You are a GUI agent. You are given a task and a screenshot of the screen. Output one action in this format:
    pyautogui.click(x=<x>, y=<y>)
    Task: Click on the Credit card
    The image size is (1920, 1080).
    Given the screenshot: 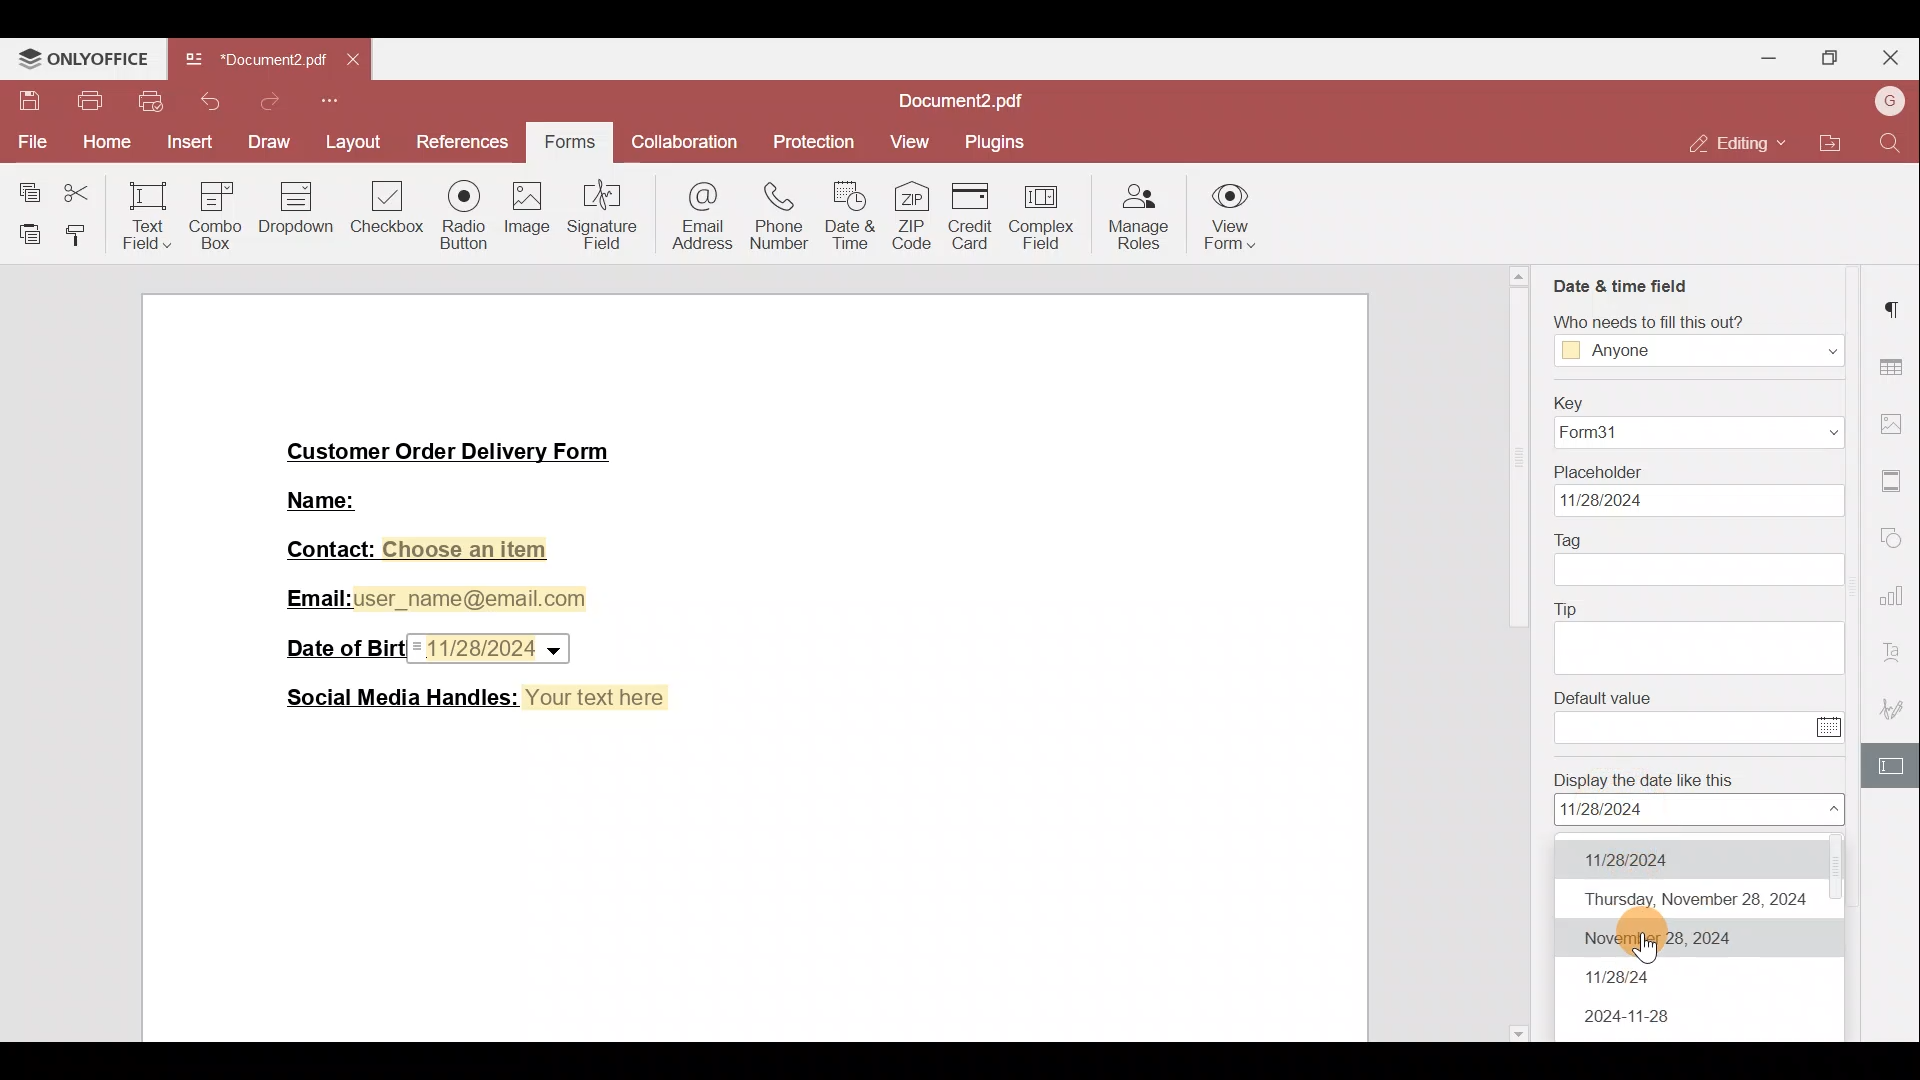 What is the action you would take?
    pyautogui.click(x=979, y=217)
    